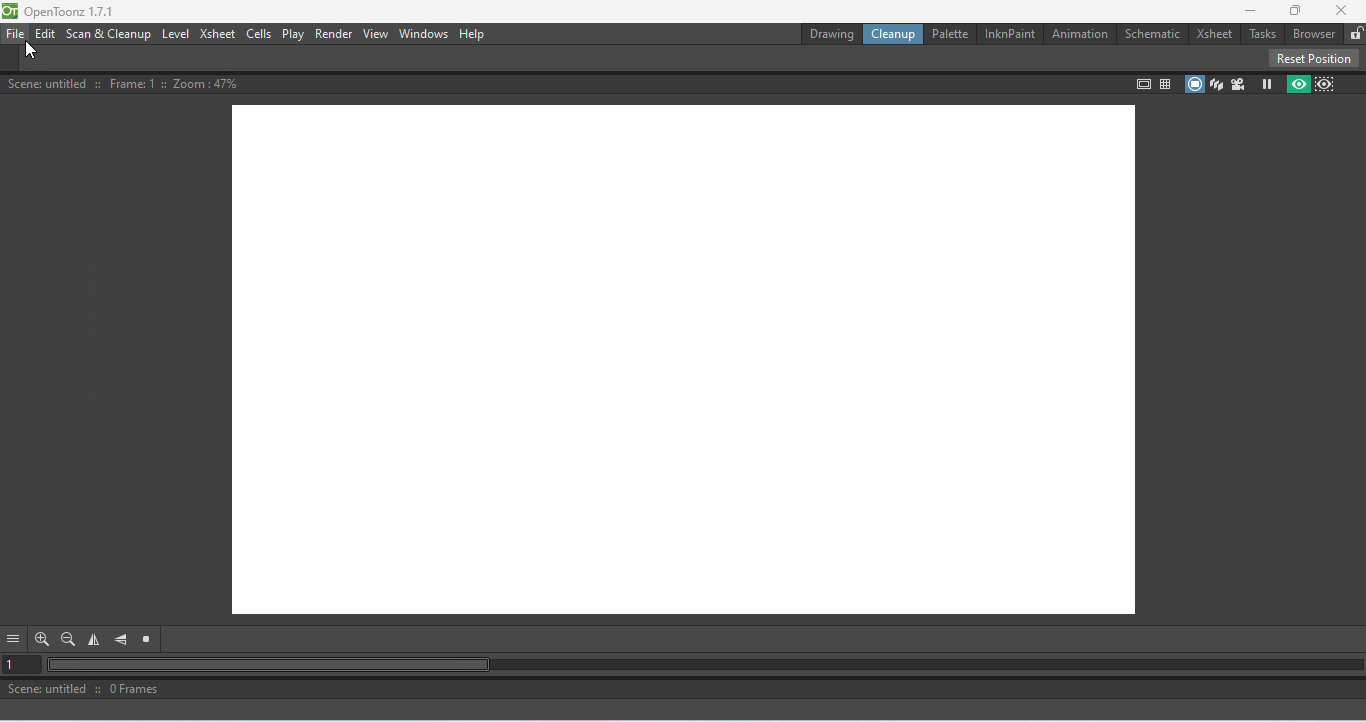 This screenshot has width=1366, height=722. I want to click on View, so click(374, 35).